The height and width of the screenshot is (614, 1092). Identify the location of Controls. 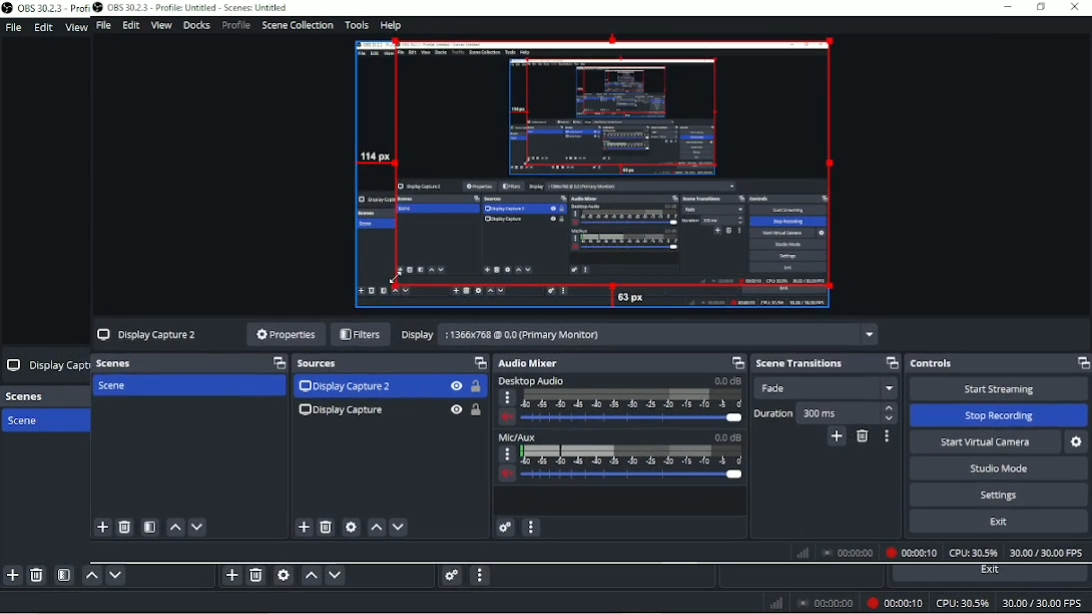
(938, 364).